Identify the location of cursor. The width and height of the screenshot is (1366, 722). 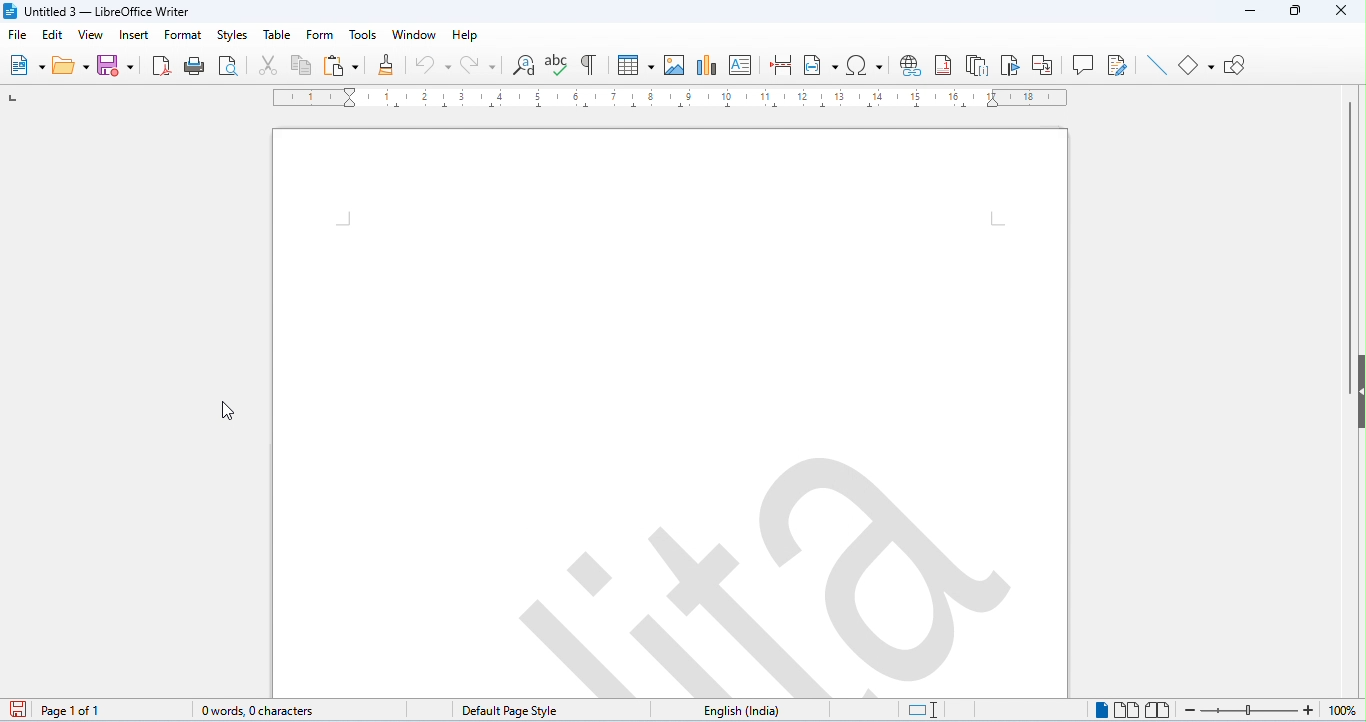
(229, 416).